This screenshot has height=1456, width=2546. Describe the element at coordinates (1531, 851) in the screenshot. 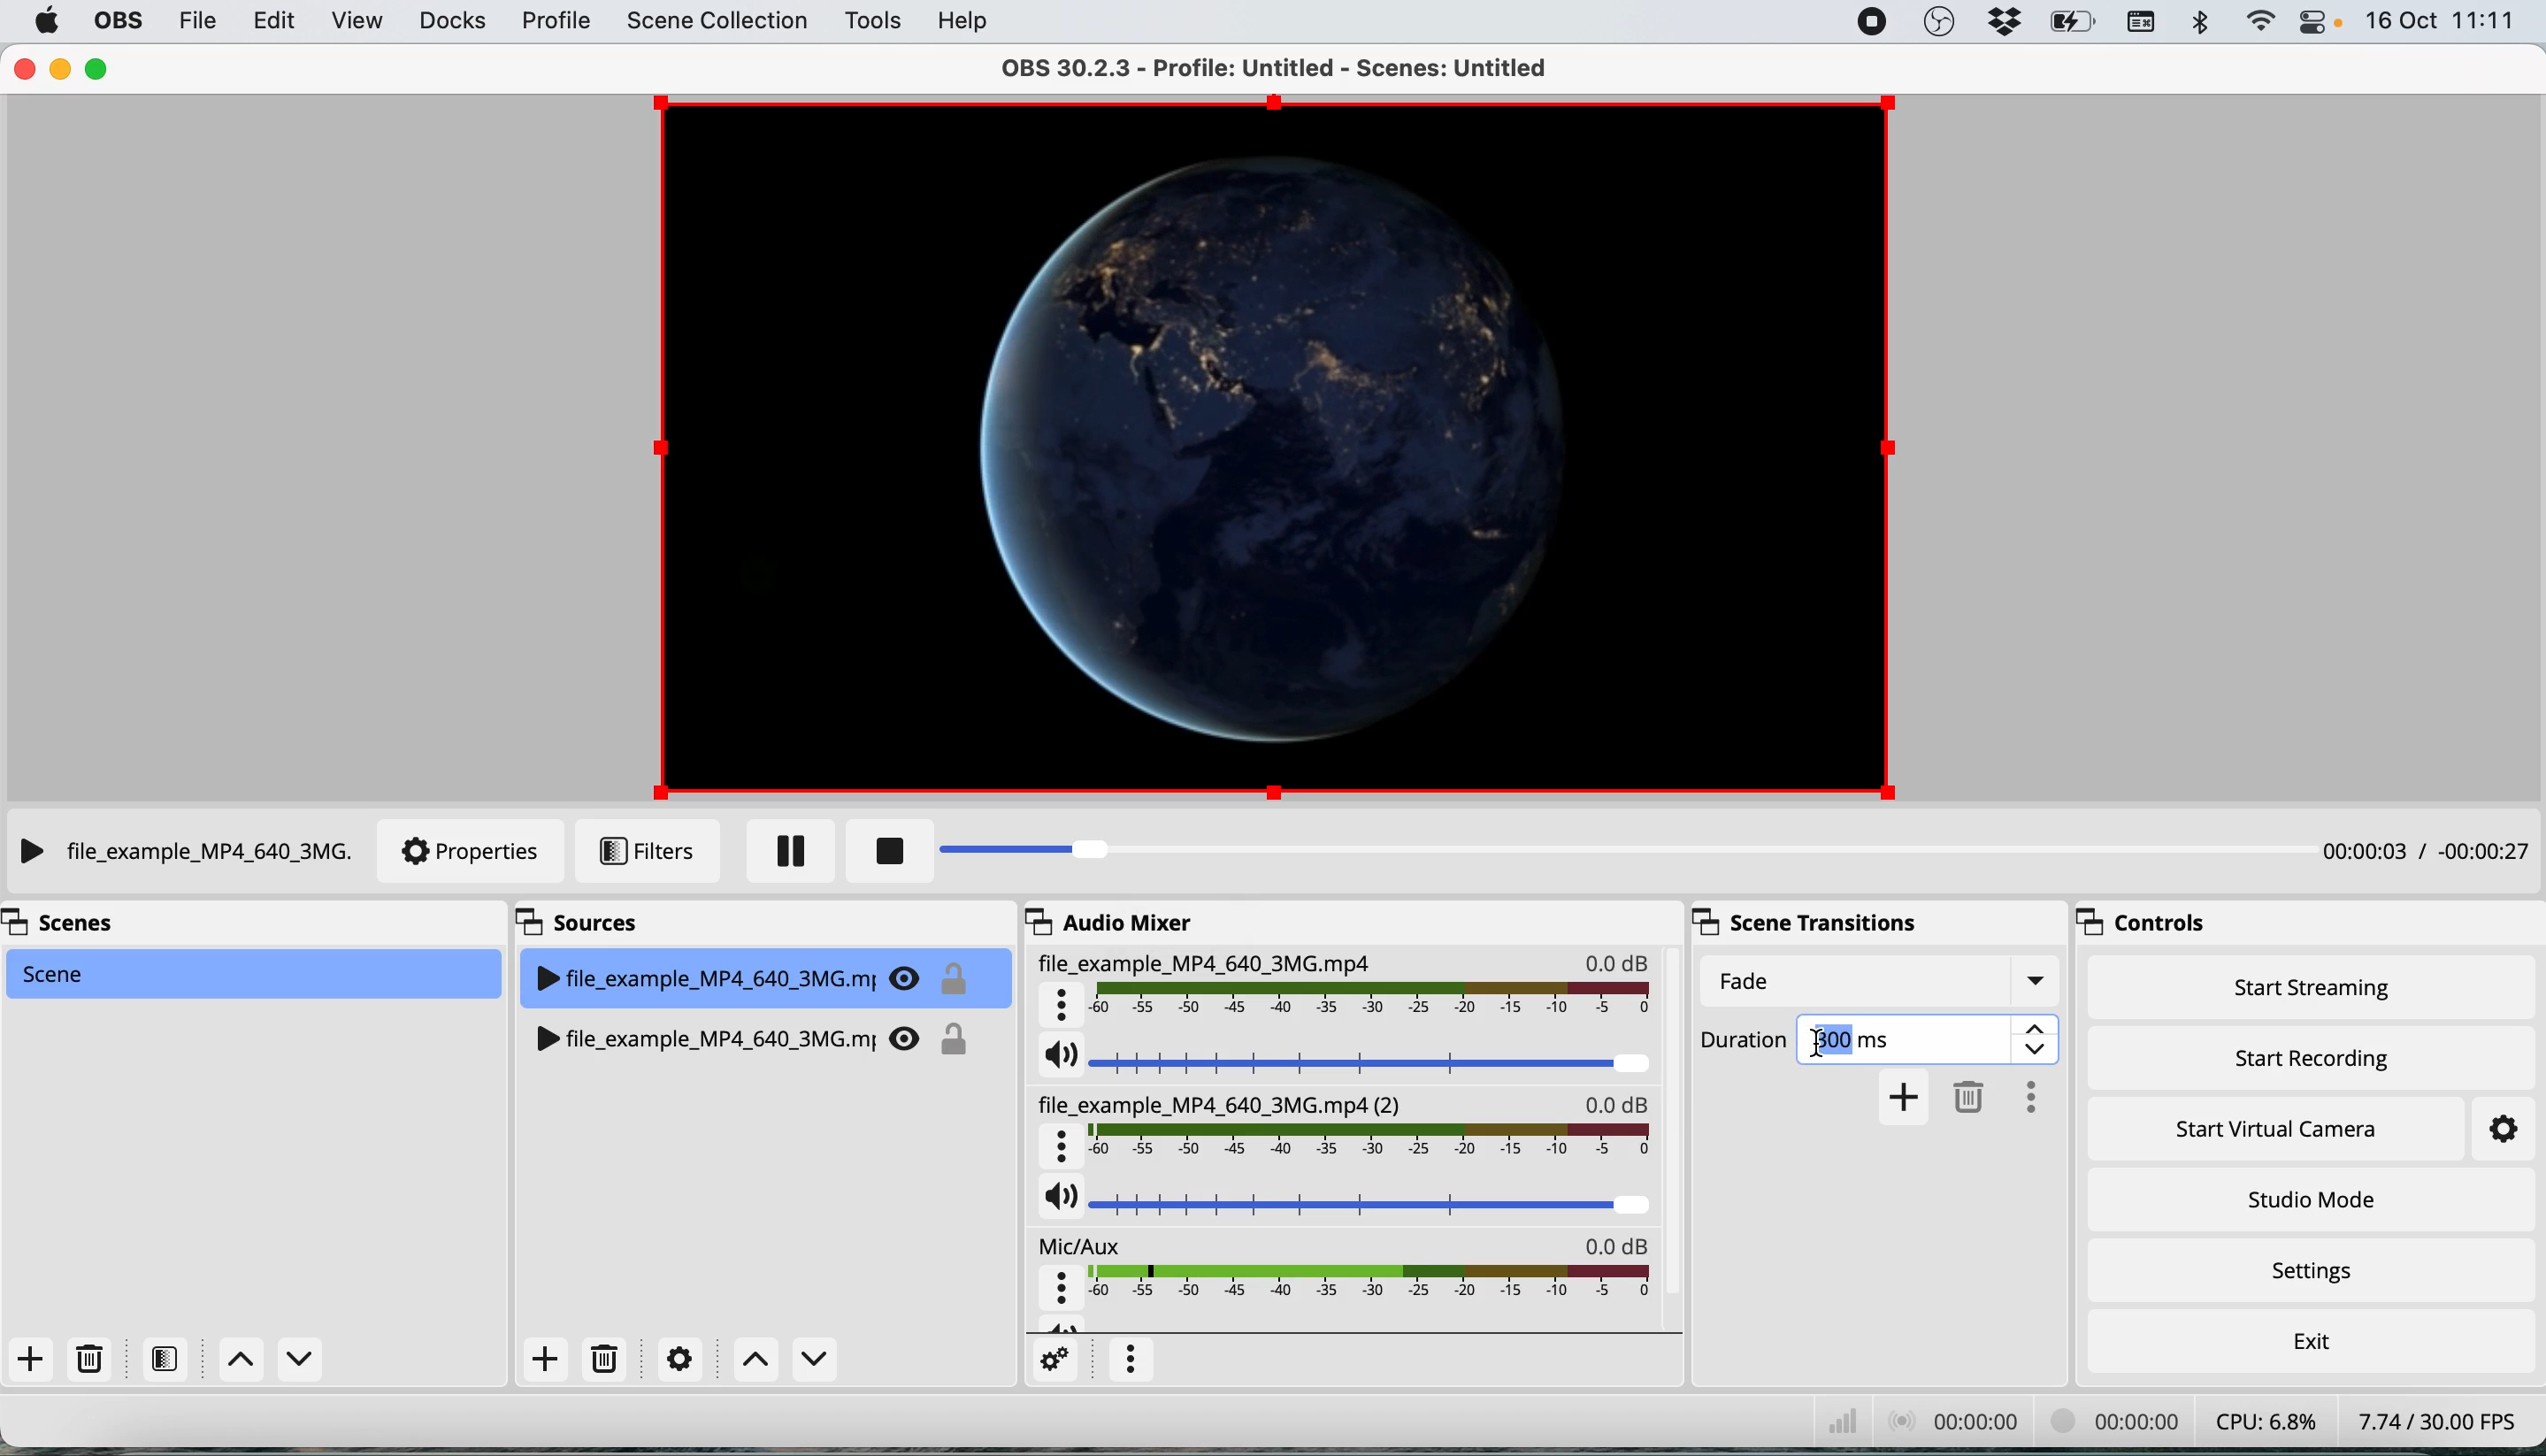

I see `progress bar` at that location.